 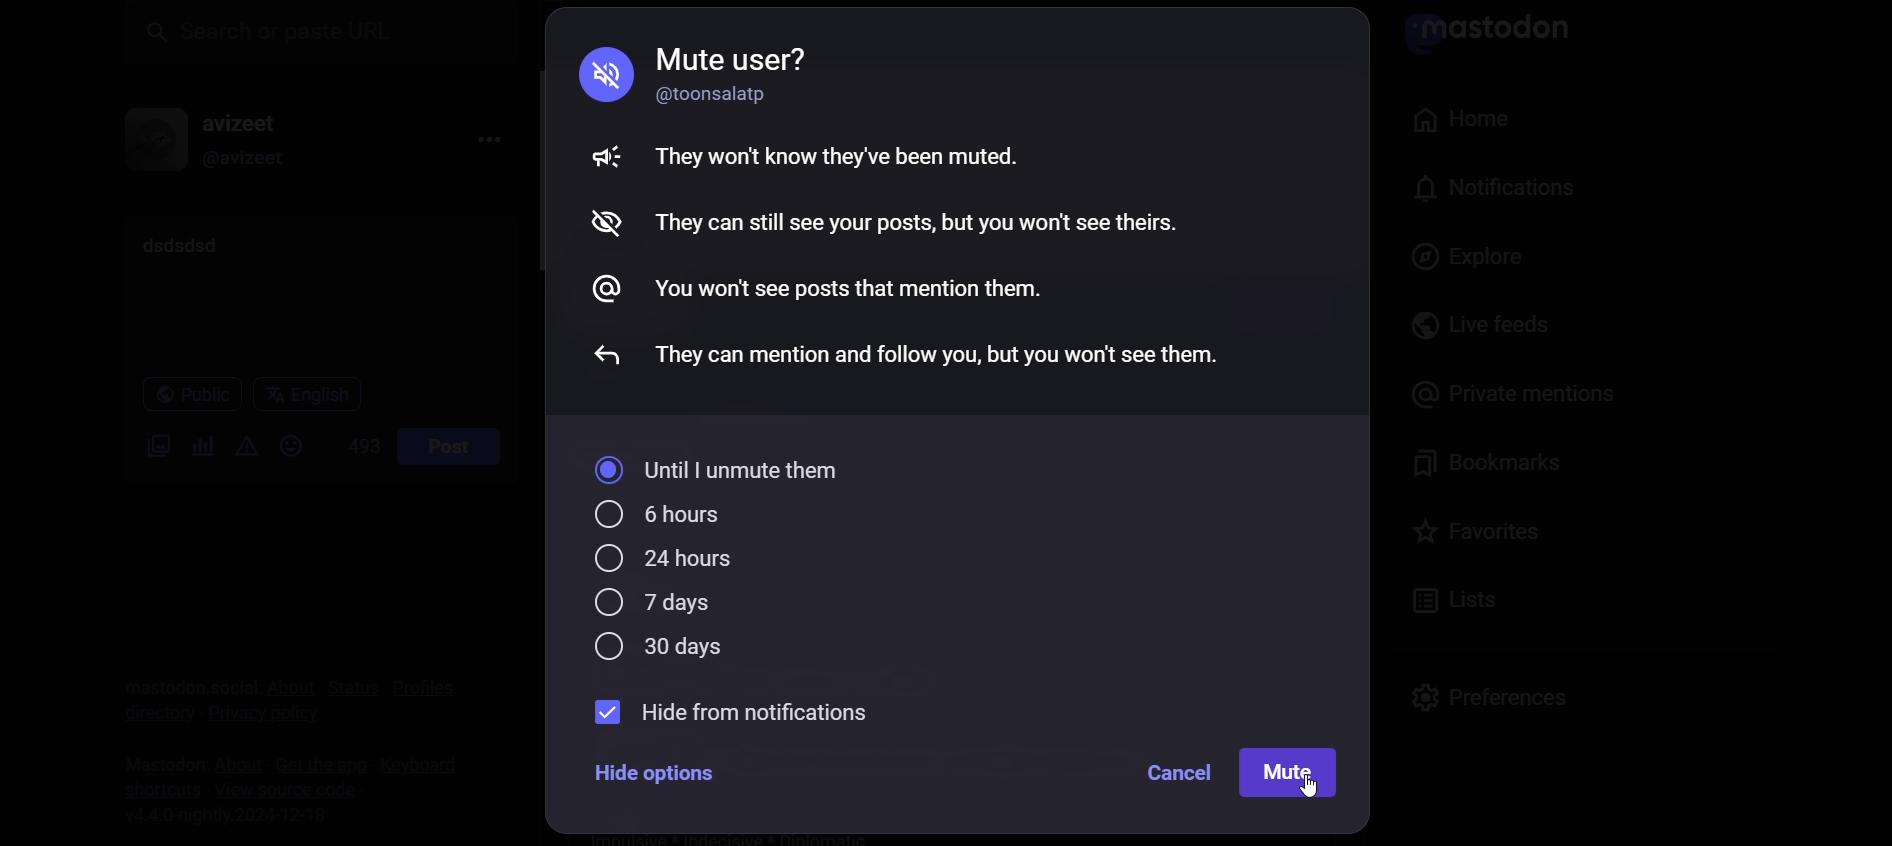 I want to click on content warning, so click(x=239, y=449).